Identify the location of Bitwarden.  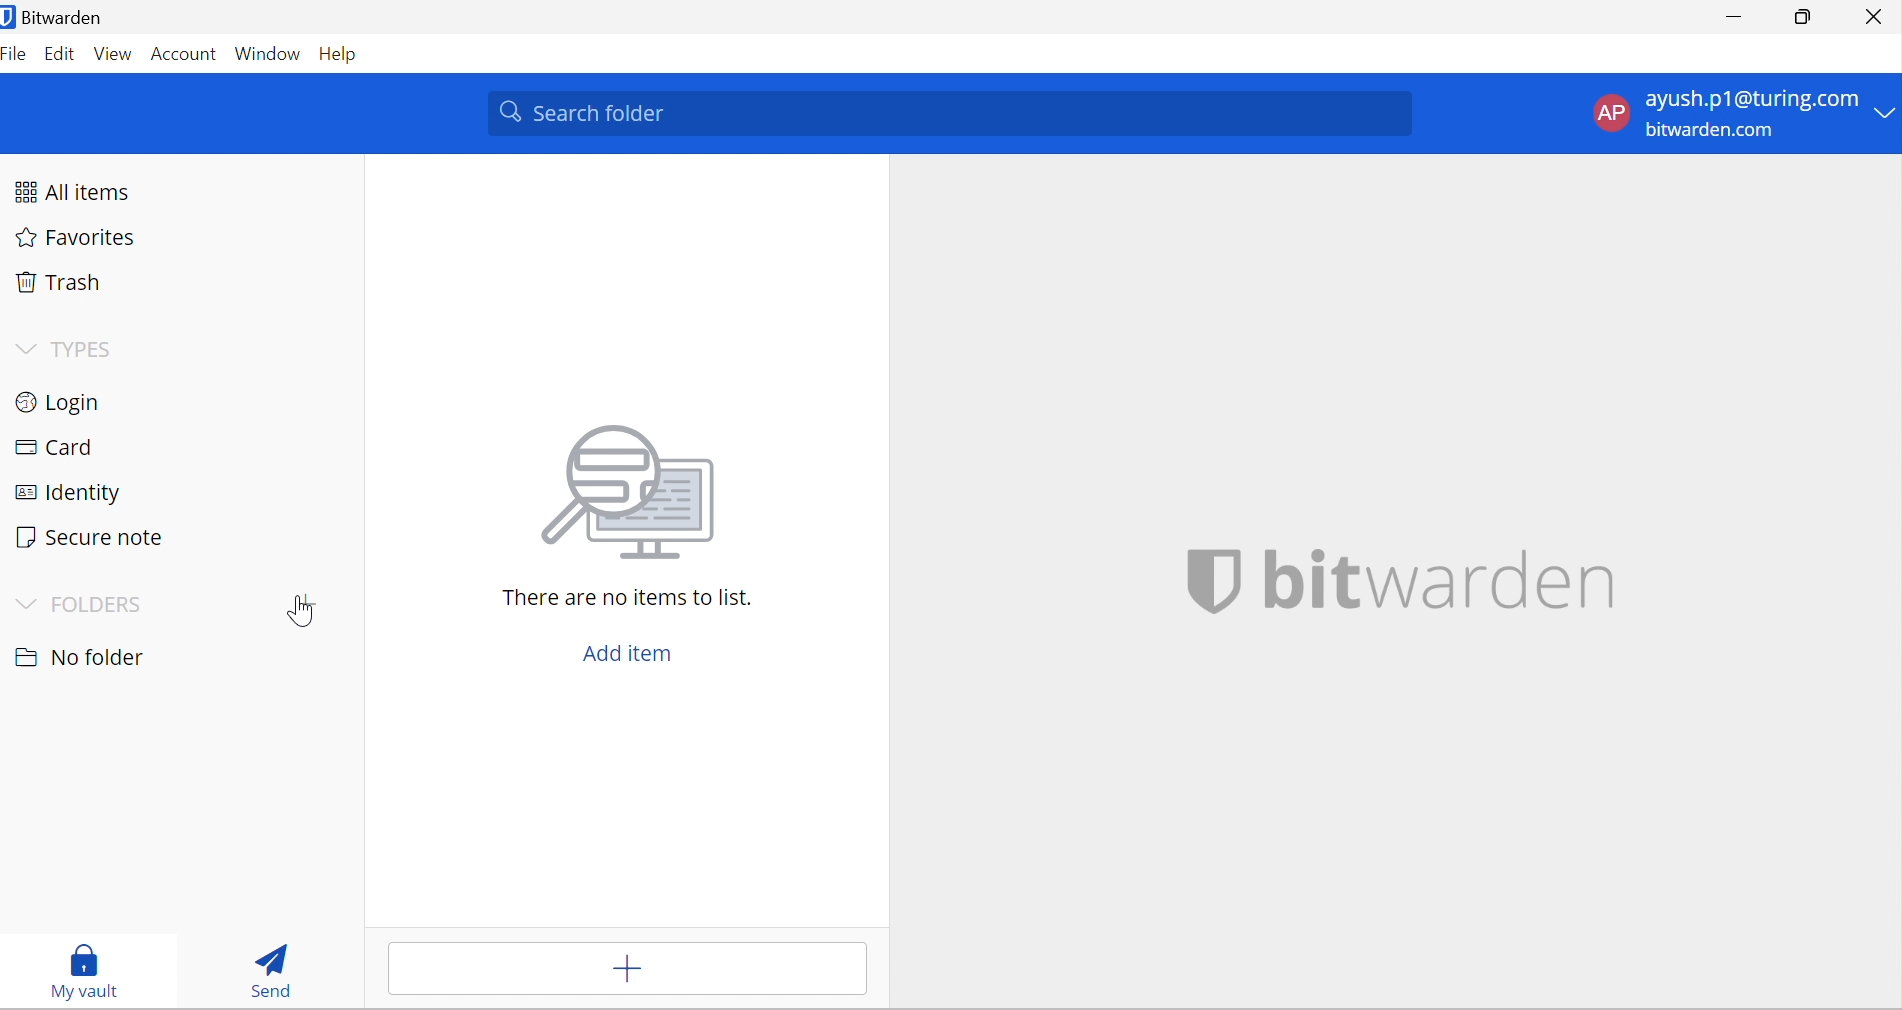
(57, 21).